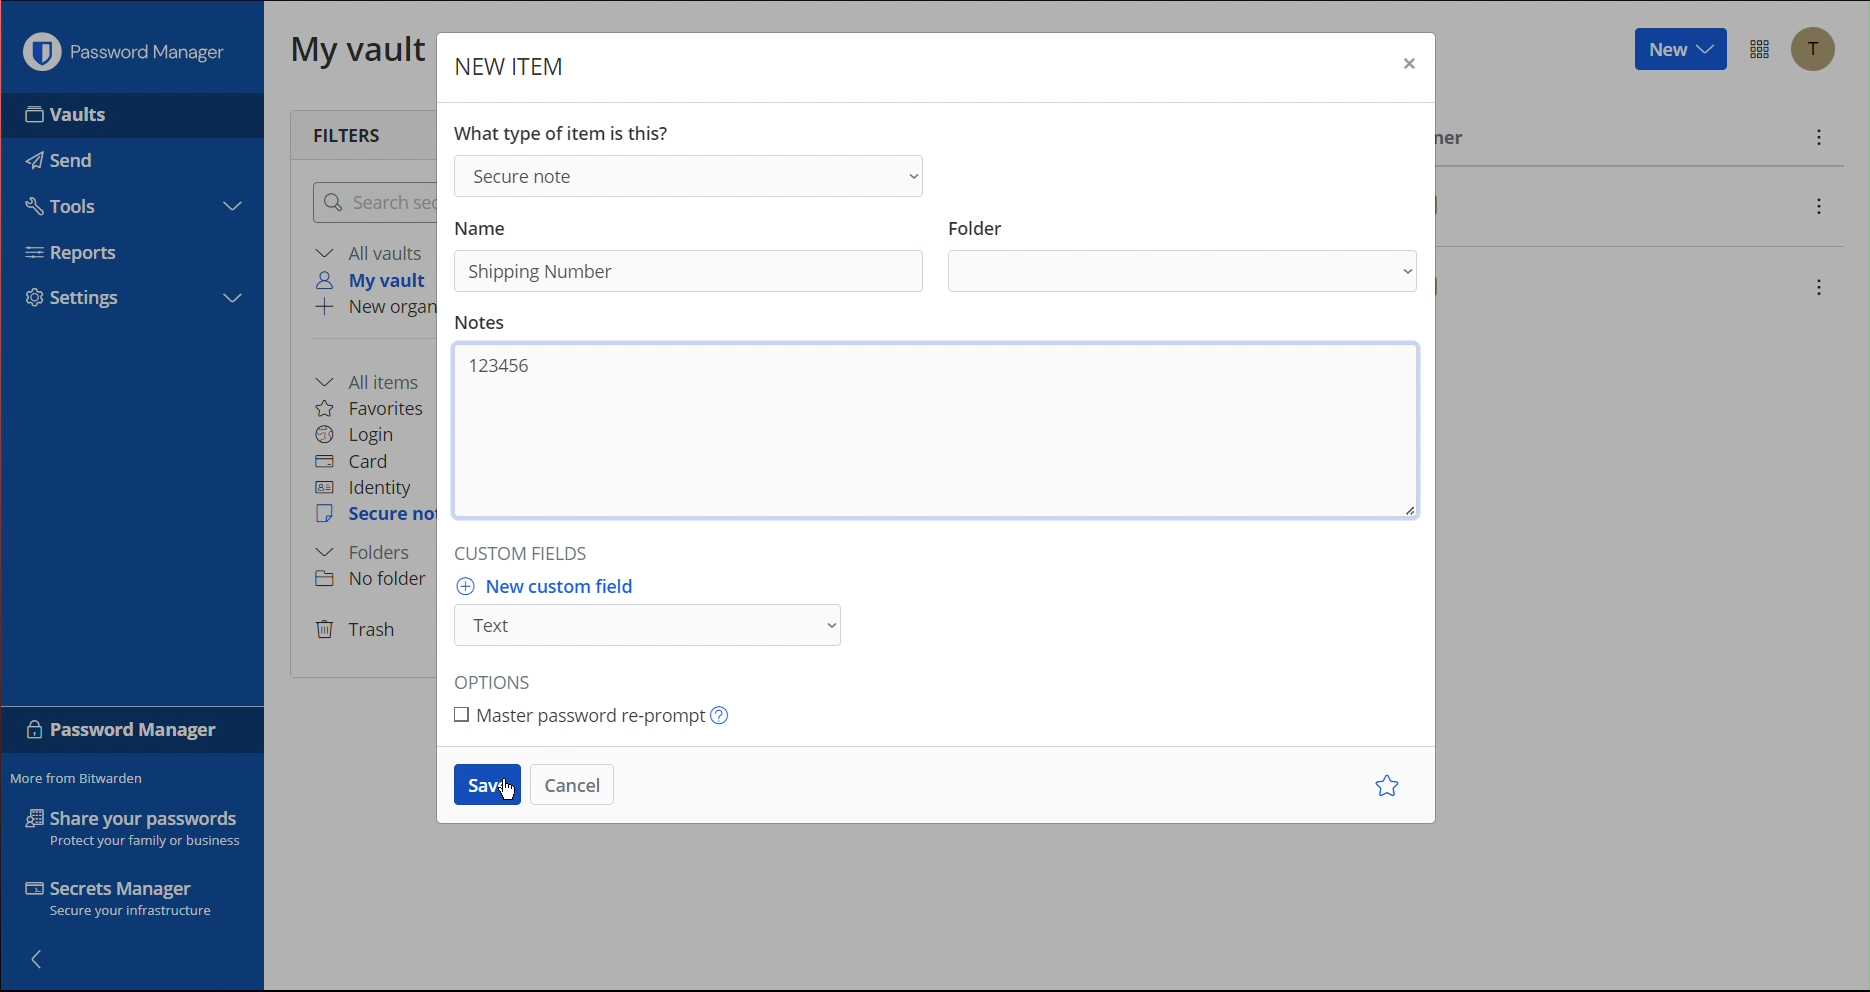  What do you see at coordinates (666, 612) in the screenshot?
I see `New custom field` at bounding box center [666, 612].